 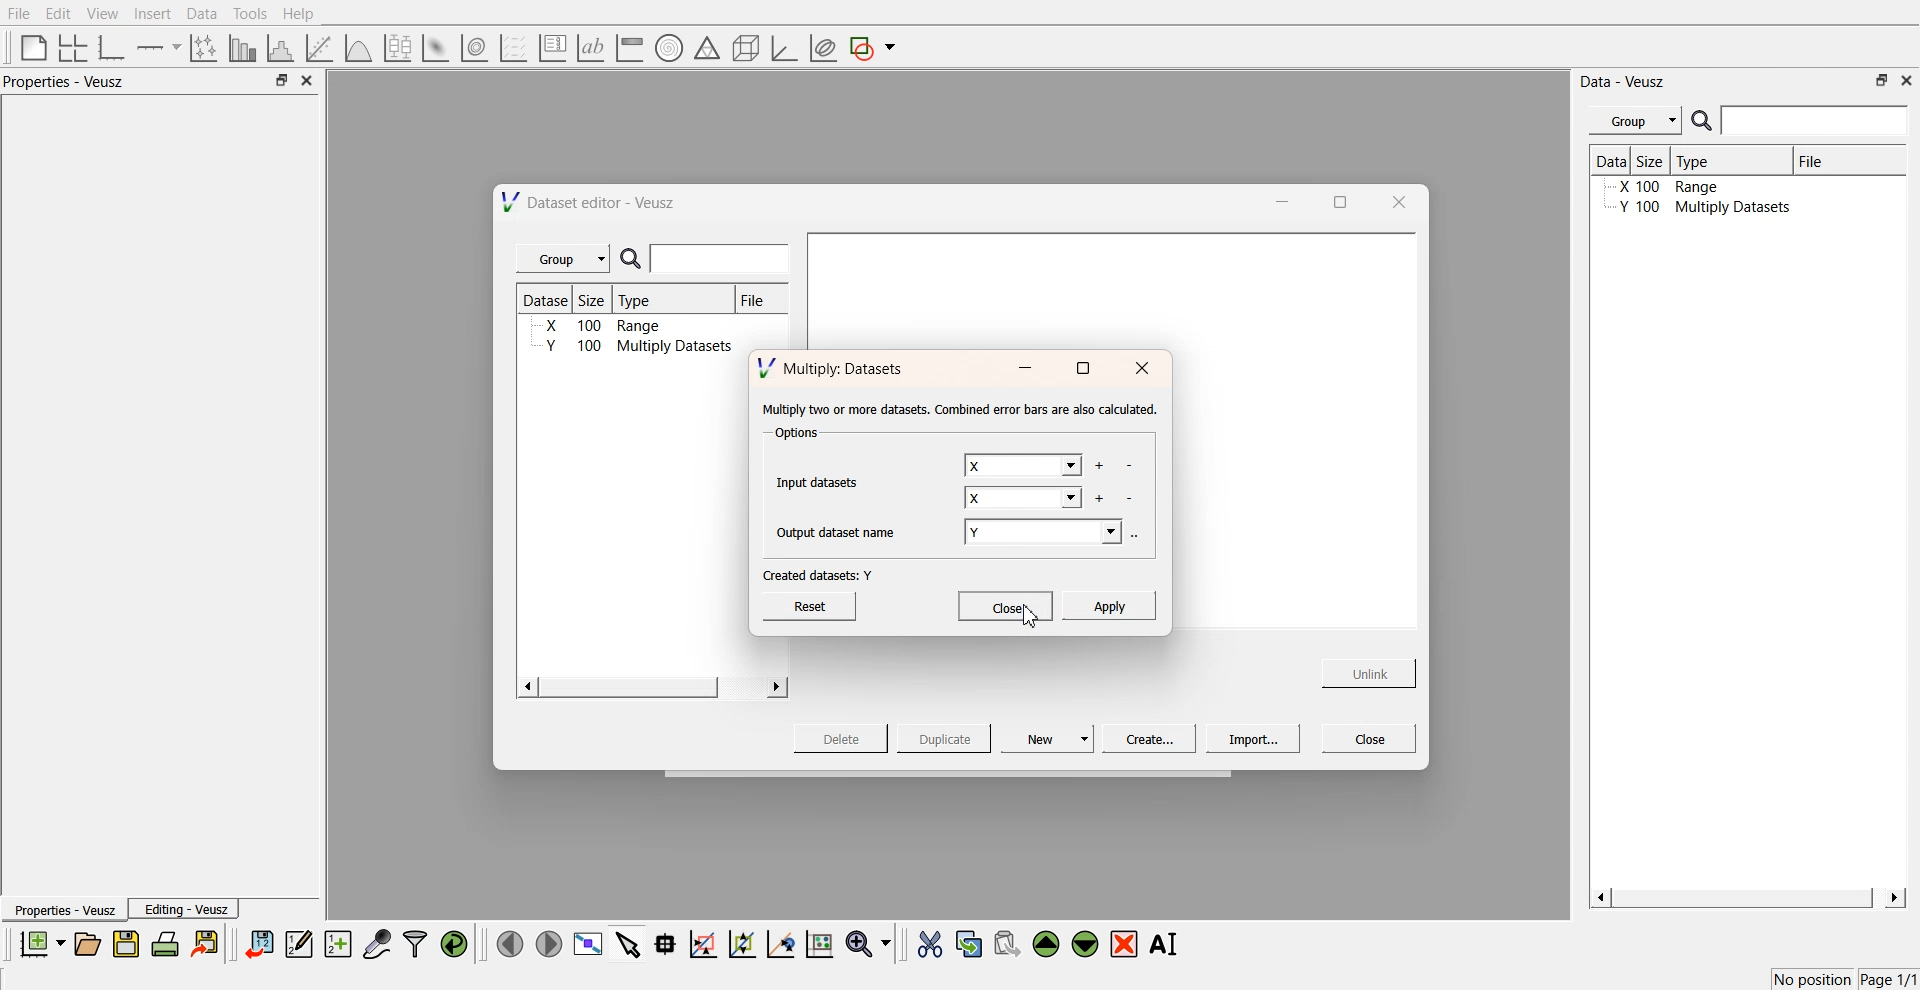 What do you see at coordinates (29, 46) in the screenshot?
I see `blank page` at bounding box center [29, 46].